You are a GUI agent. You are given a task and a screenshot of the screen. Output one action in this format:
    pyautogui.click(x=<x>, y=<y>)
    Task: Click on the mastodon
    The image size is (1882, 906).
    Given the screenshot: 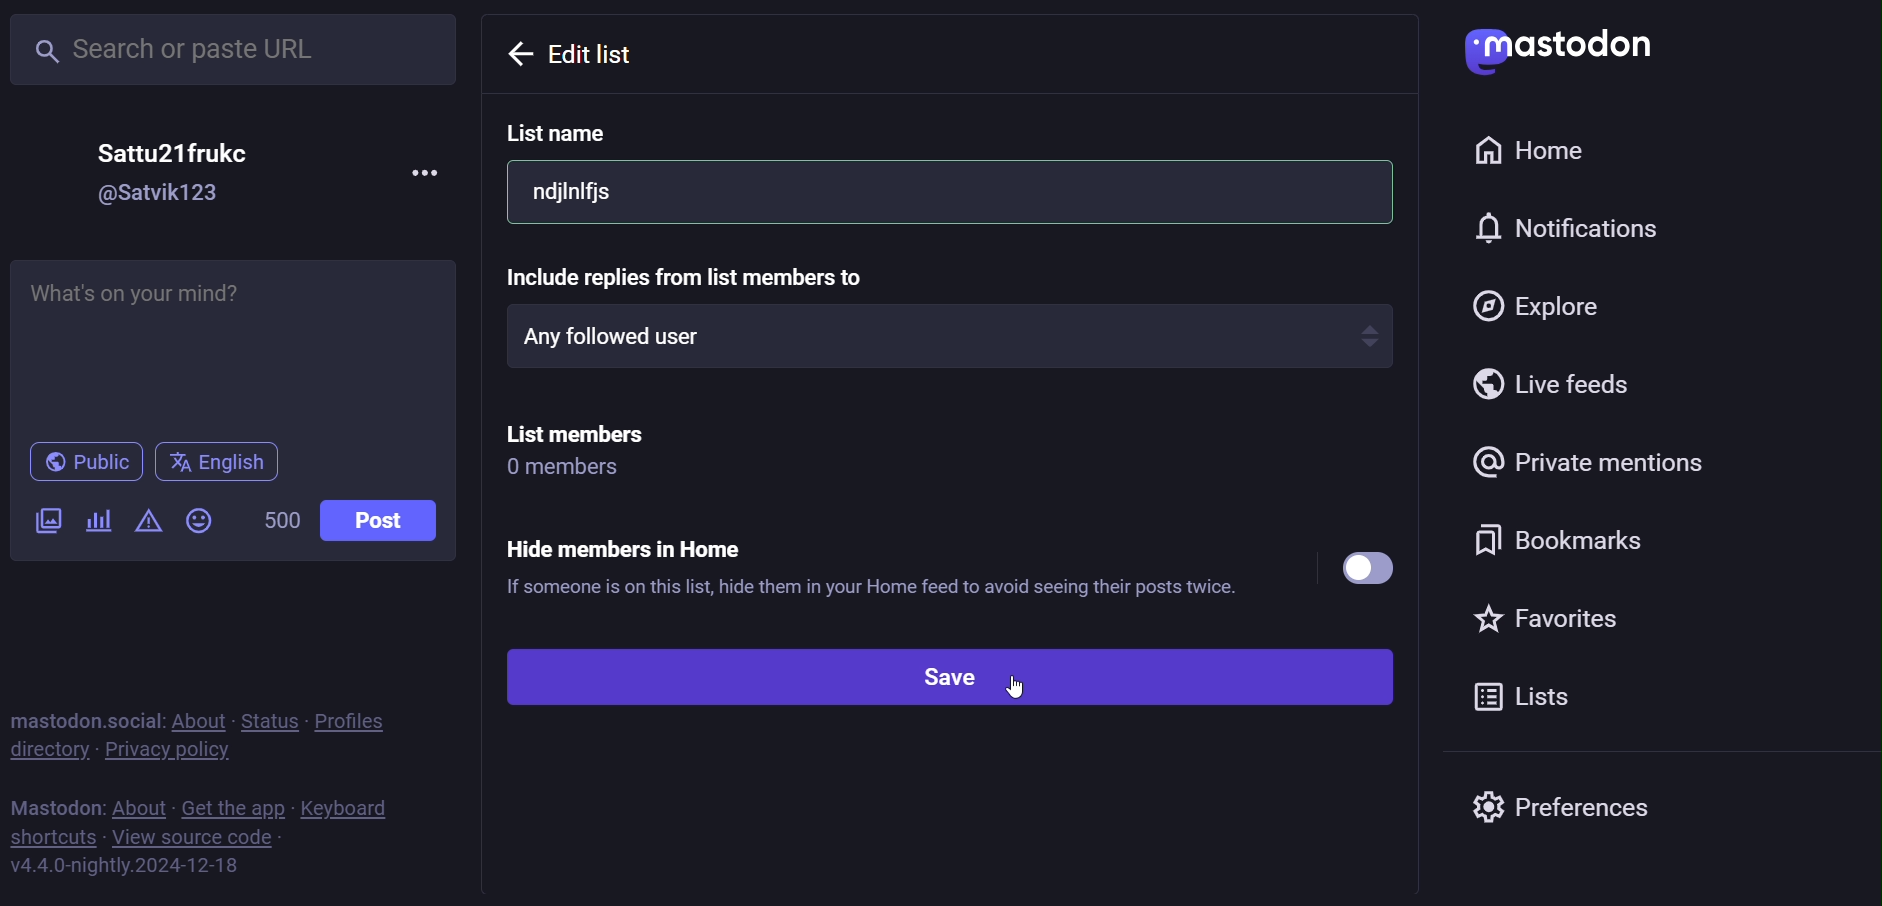 What is the action you would take?
    pyautogui.click(x=1566, y=47)
    